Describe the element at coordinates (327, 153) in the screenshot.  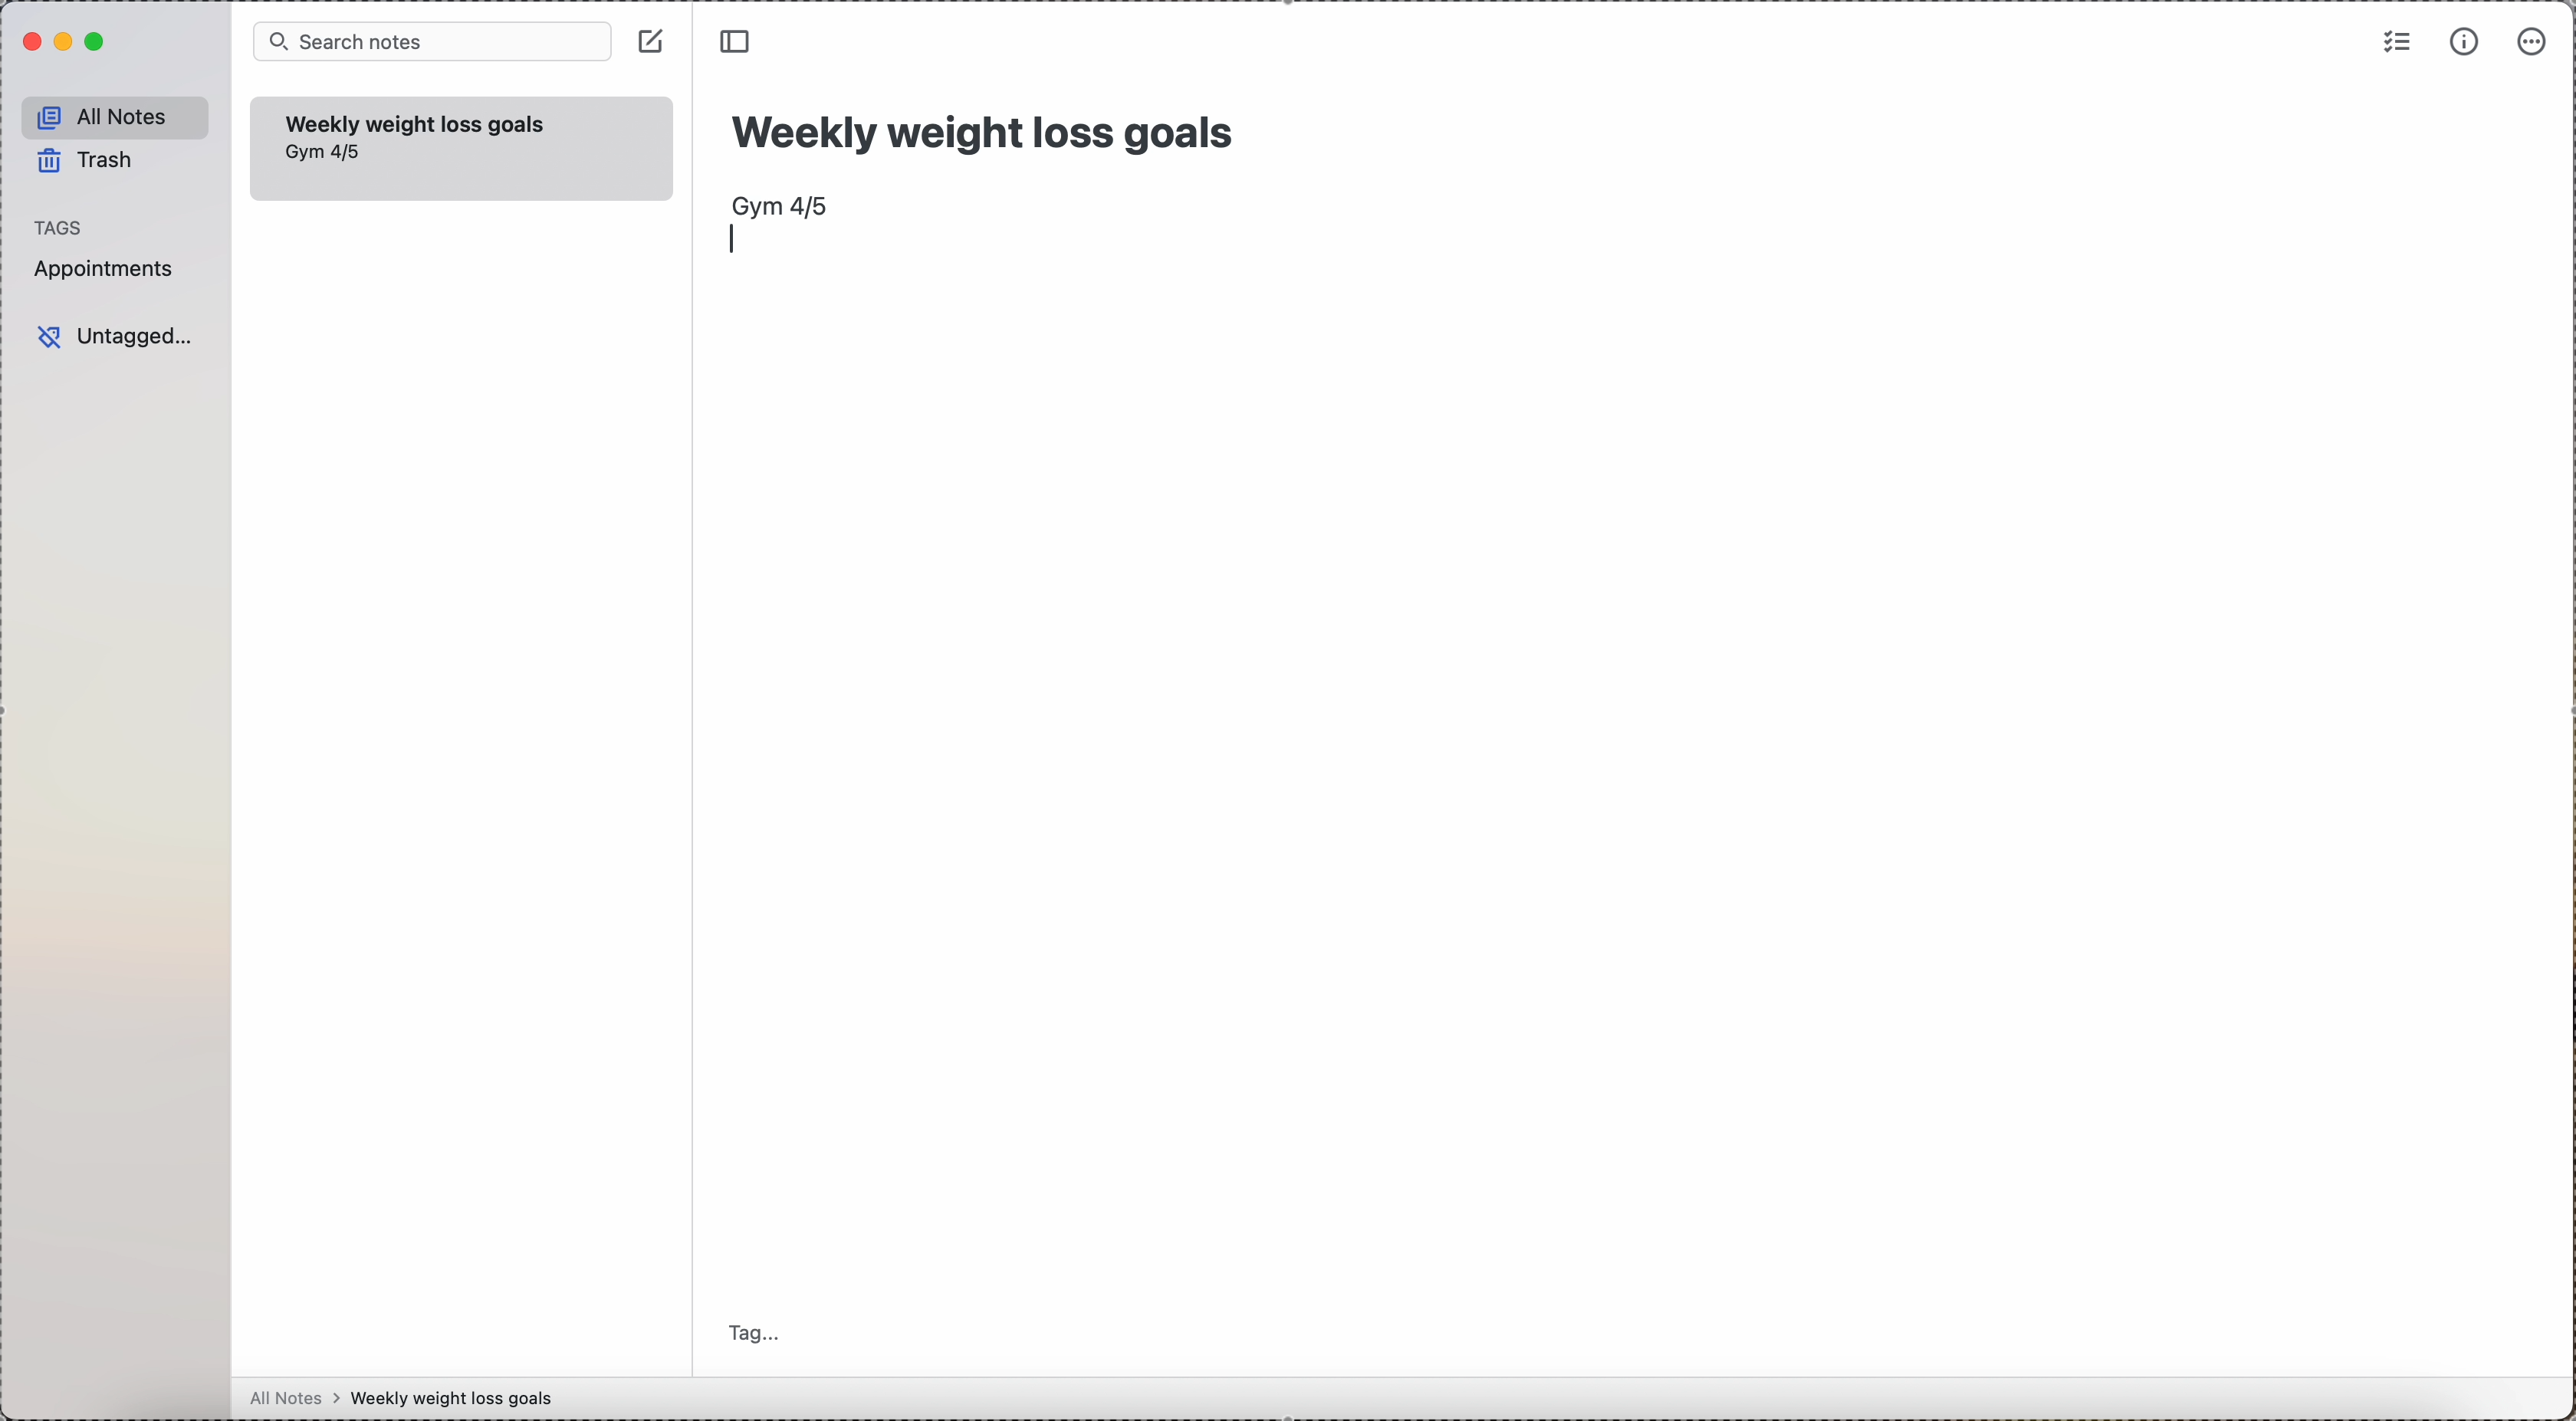
I see `Gym 4/5` at that location.